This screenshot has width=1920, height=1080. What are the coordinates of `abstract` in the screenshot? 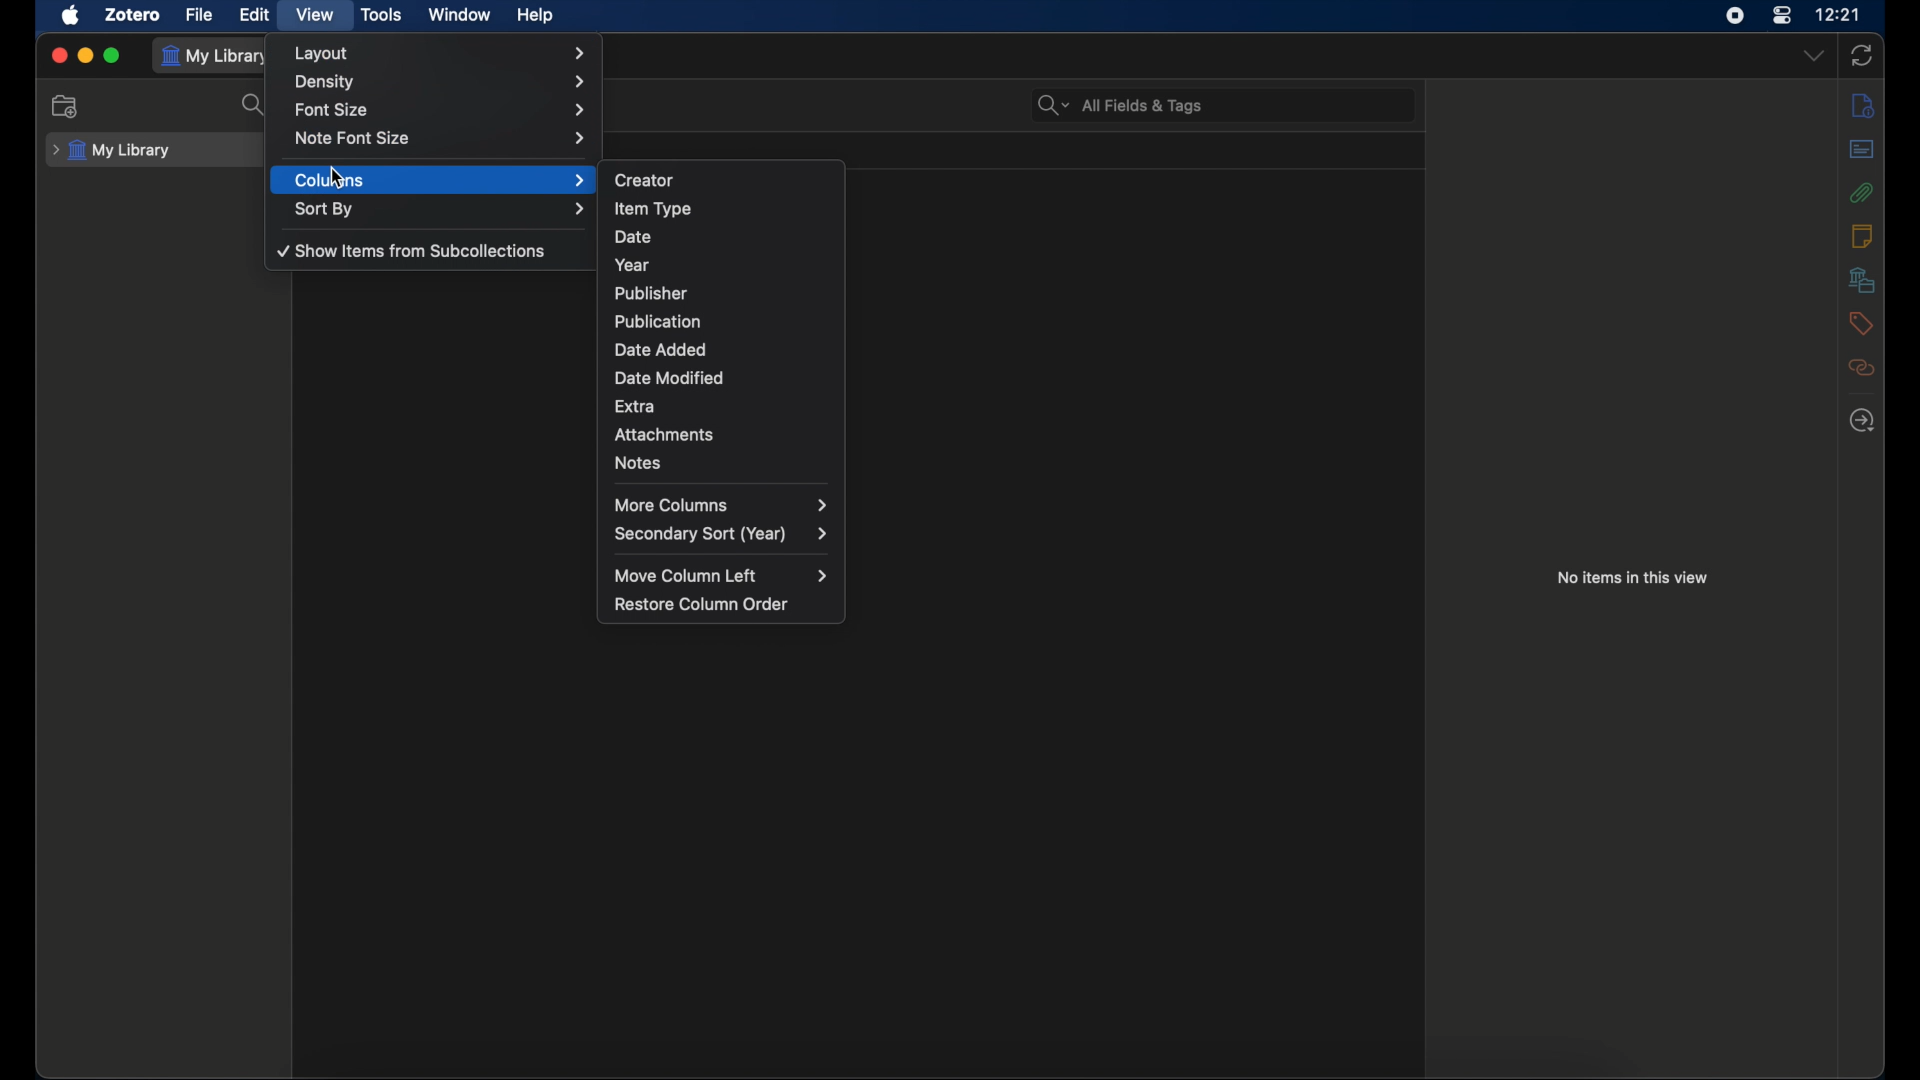 It's located at (1862, 149).